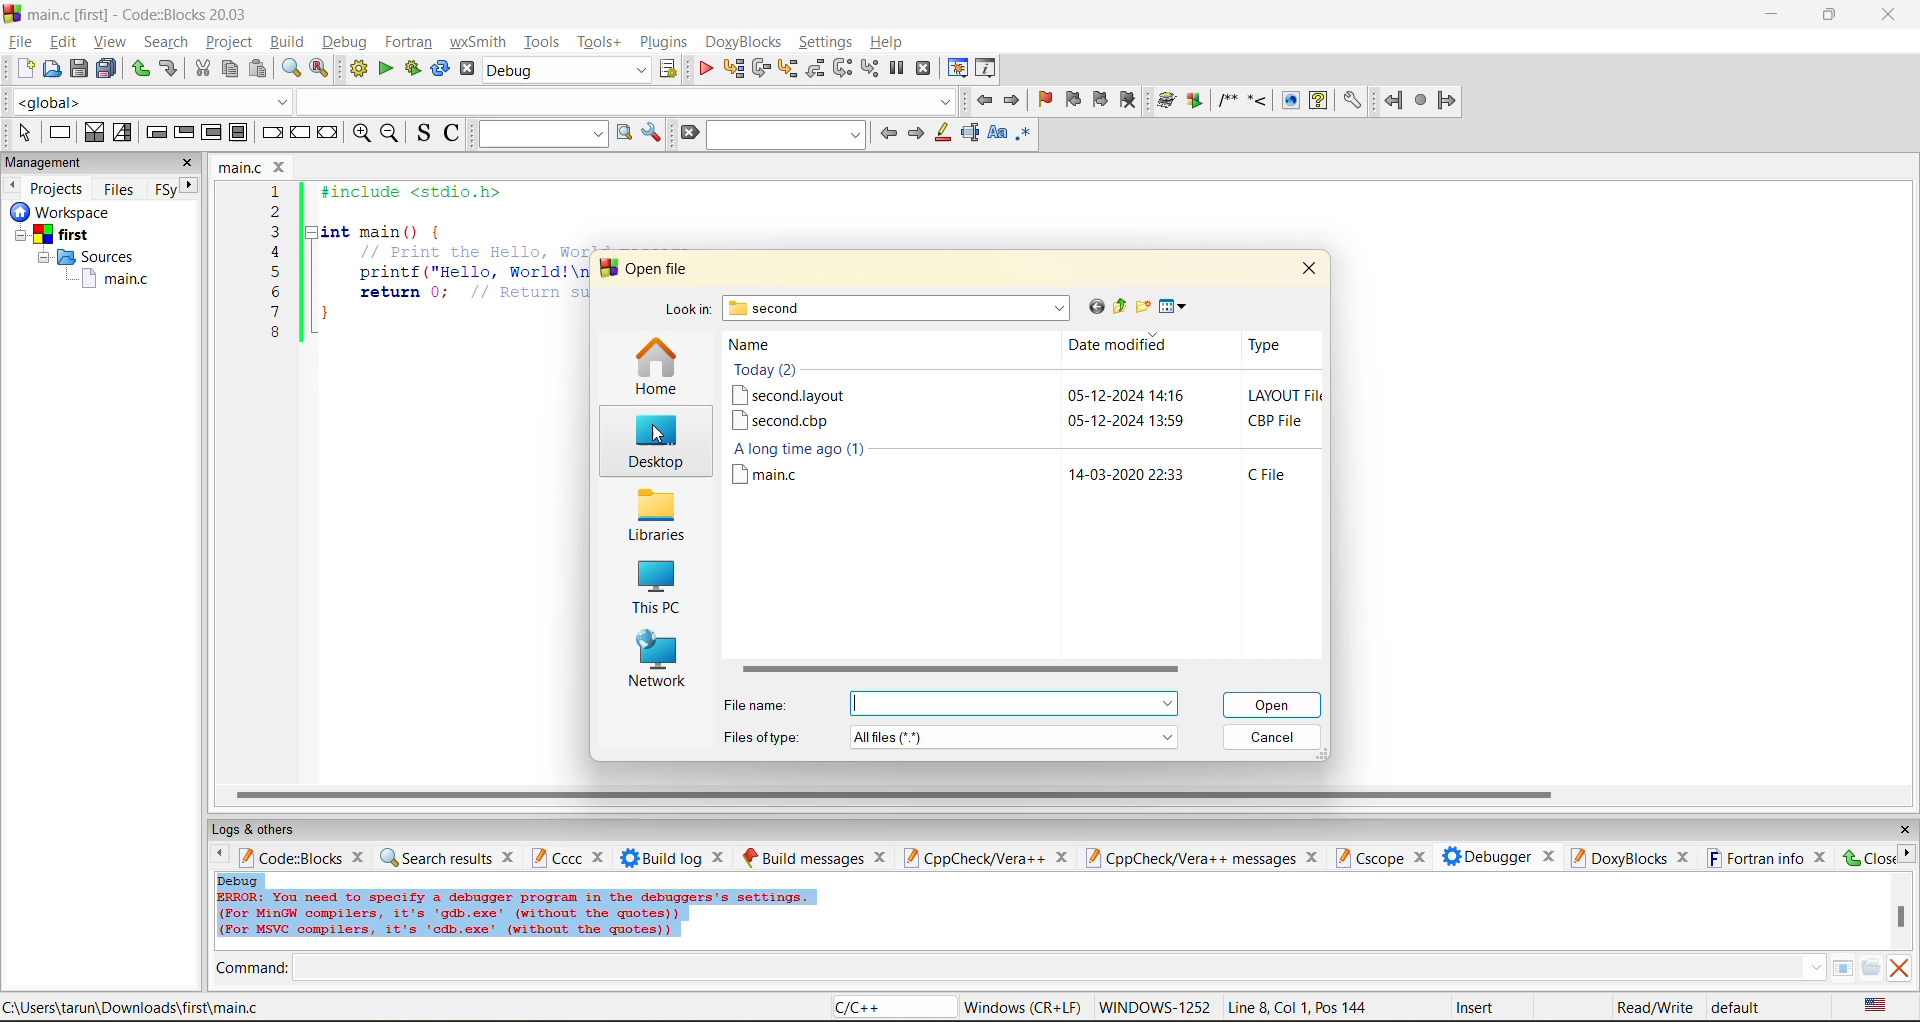  What do you see at coordinates (1124, 348) in the screenshot?
I see `date modified` at bounding box center [1124, 348].